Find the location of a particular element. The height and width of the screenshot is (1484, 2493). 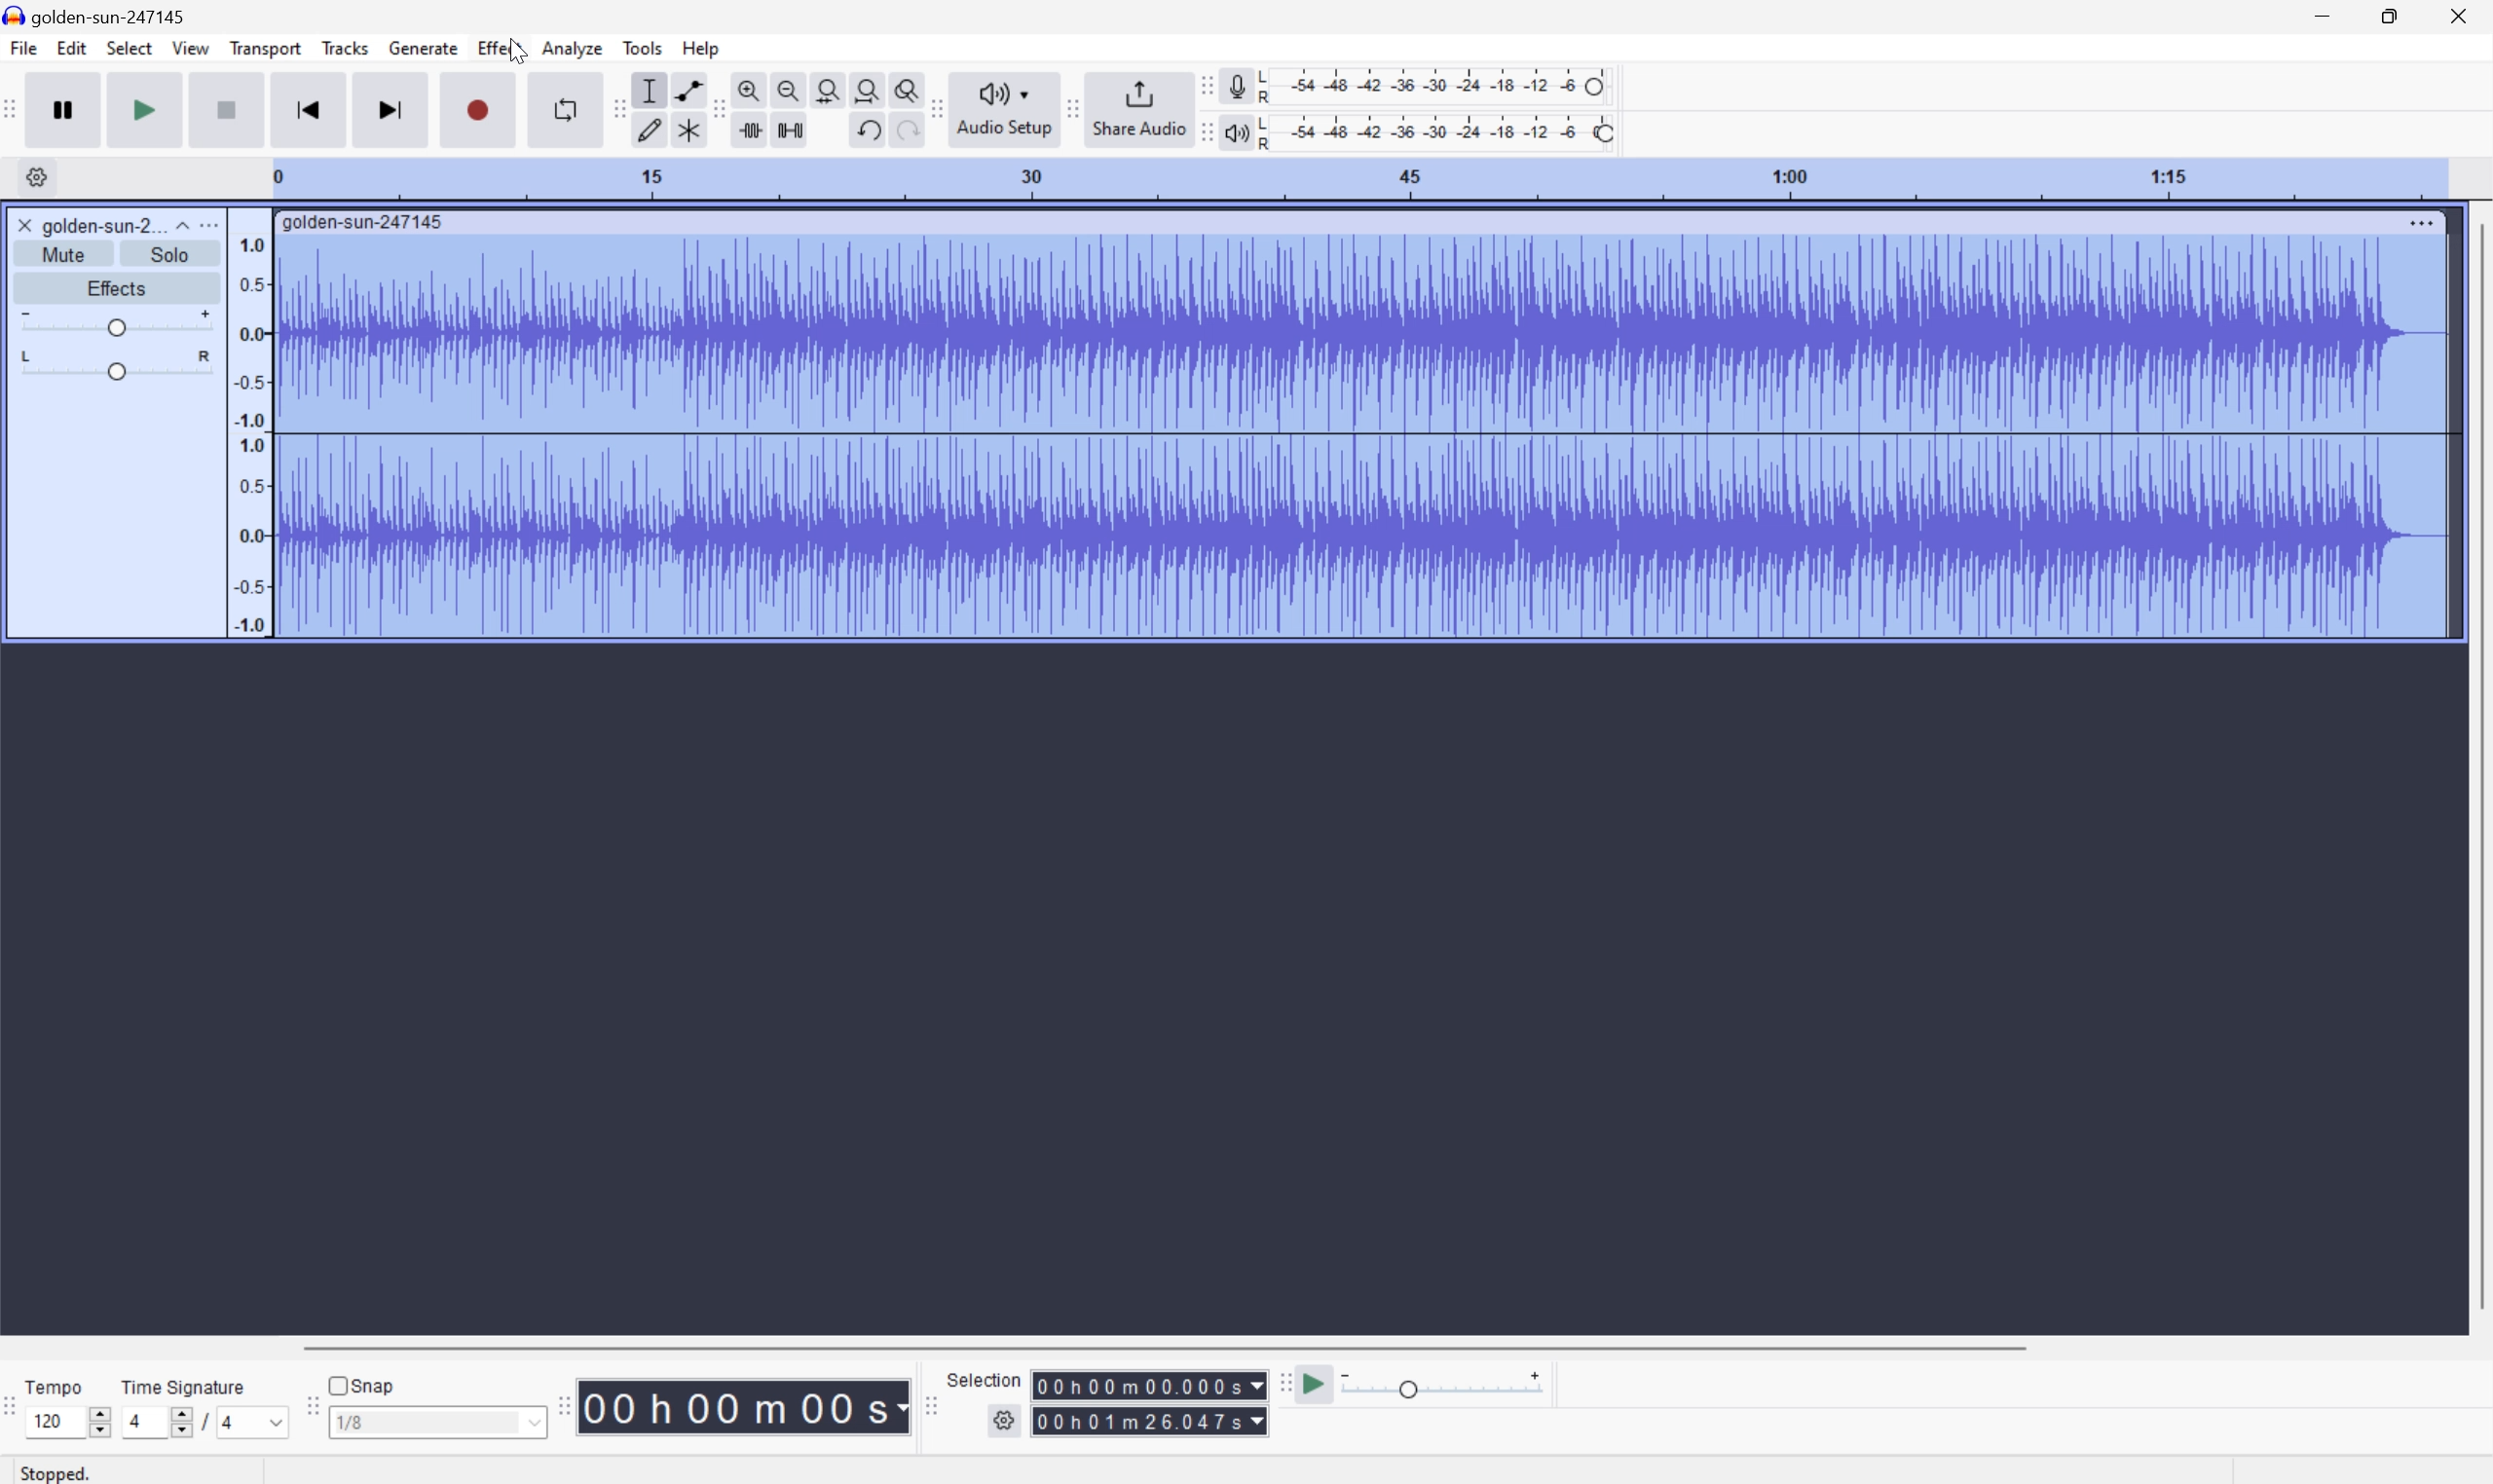

Trim audio outside selection is located at coordinates (754, 130).